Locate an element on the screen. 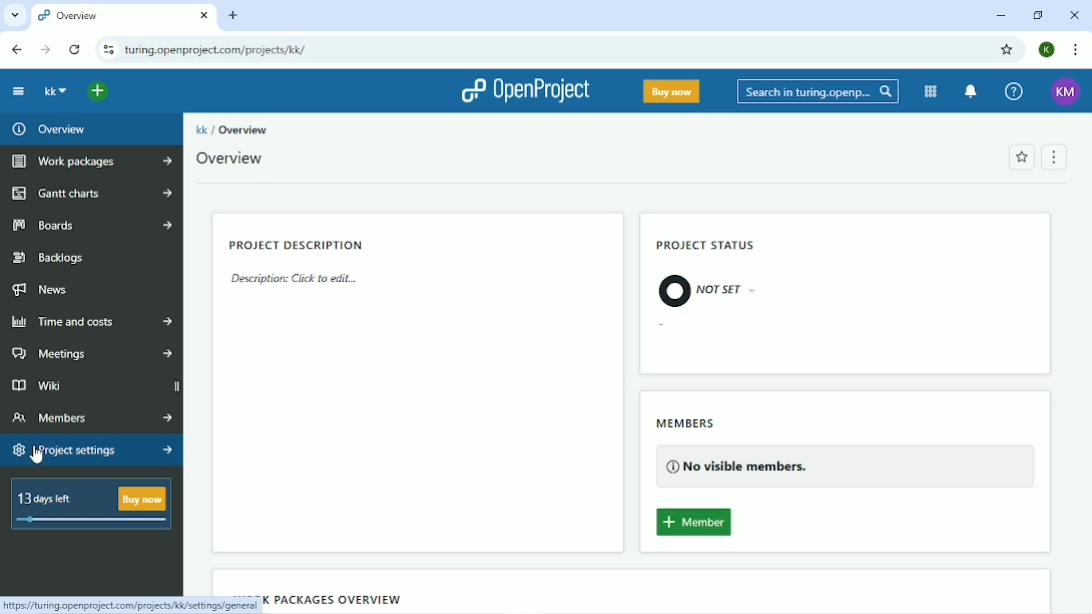  kk is located at coordinates (57, 91).